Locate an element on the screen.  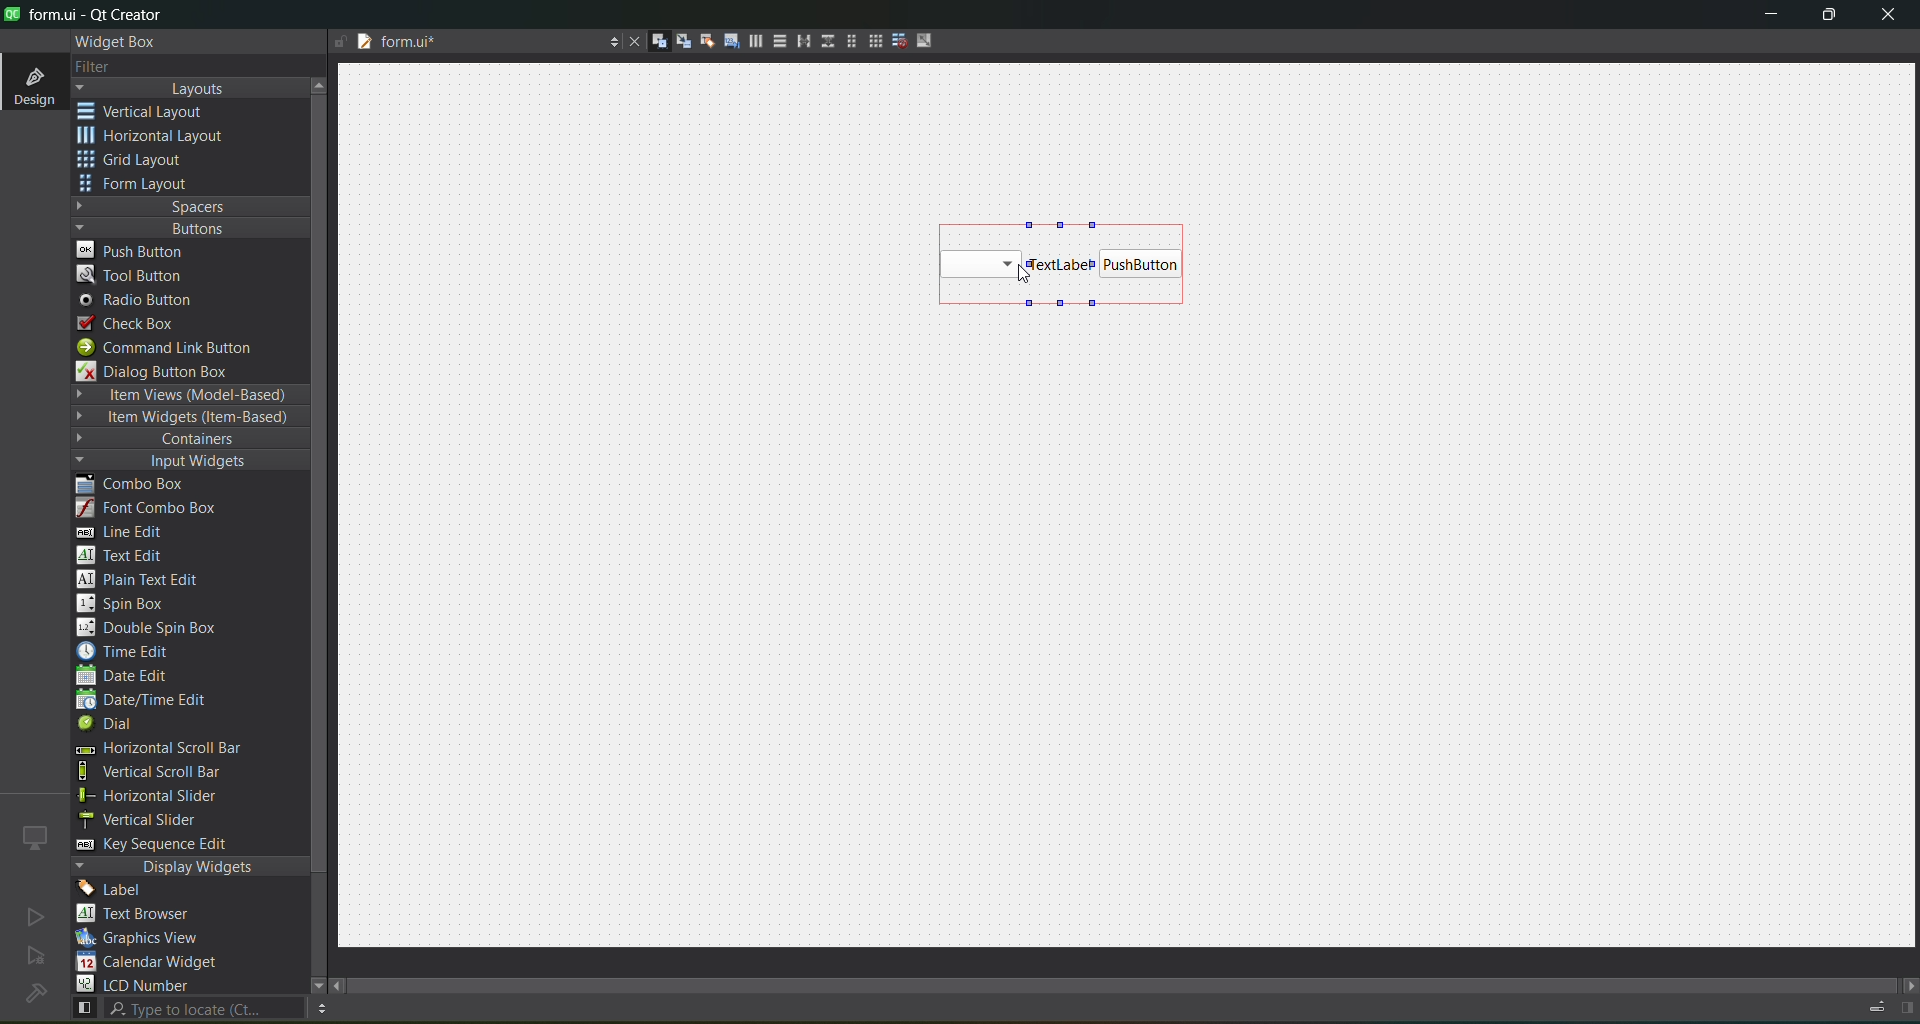
radio is located at coordinates (142, 301).